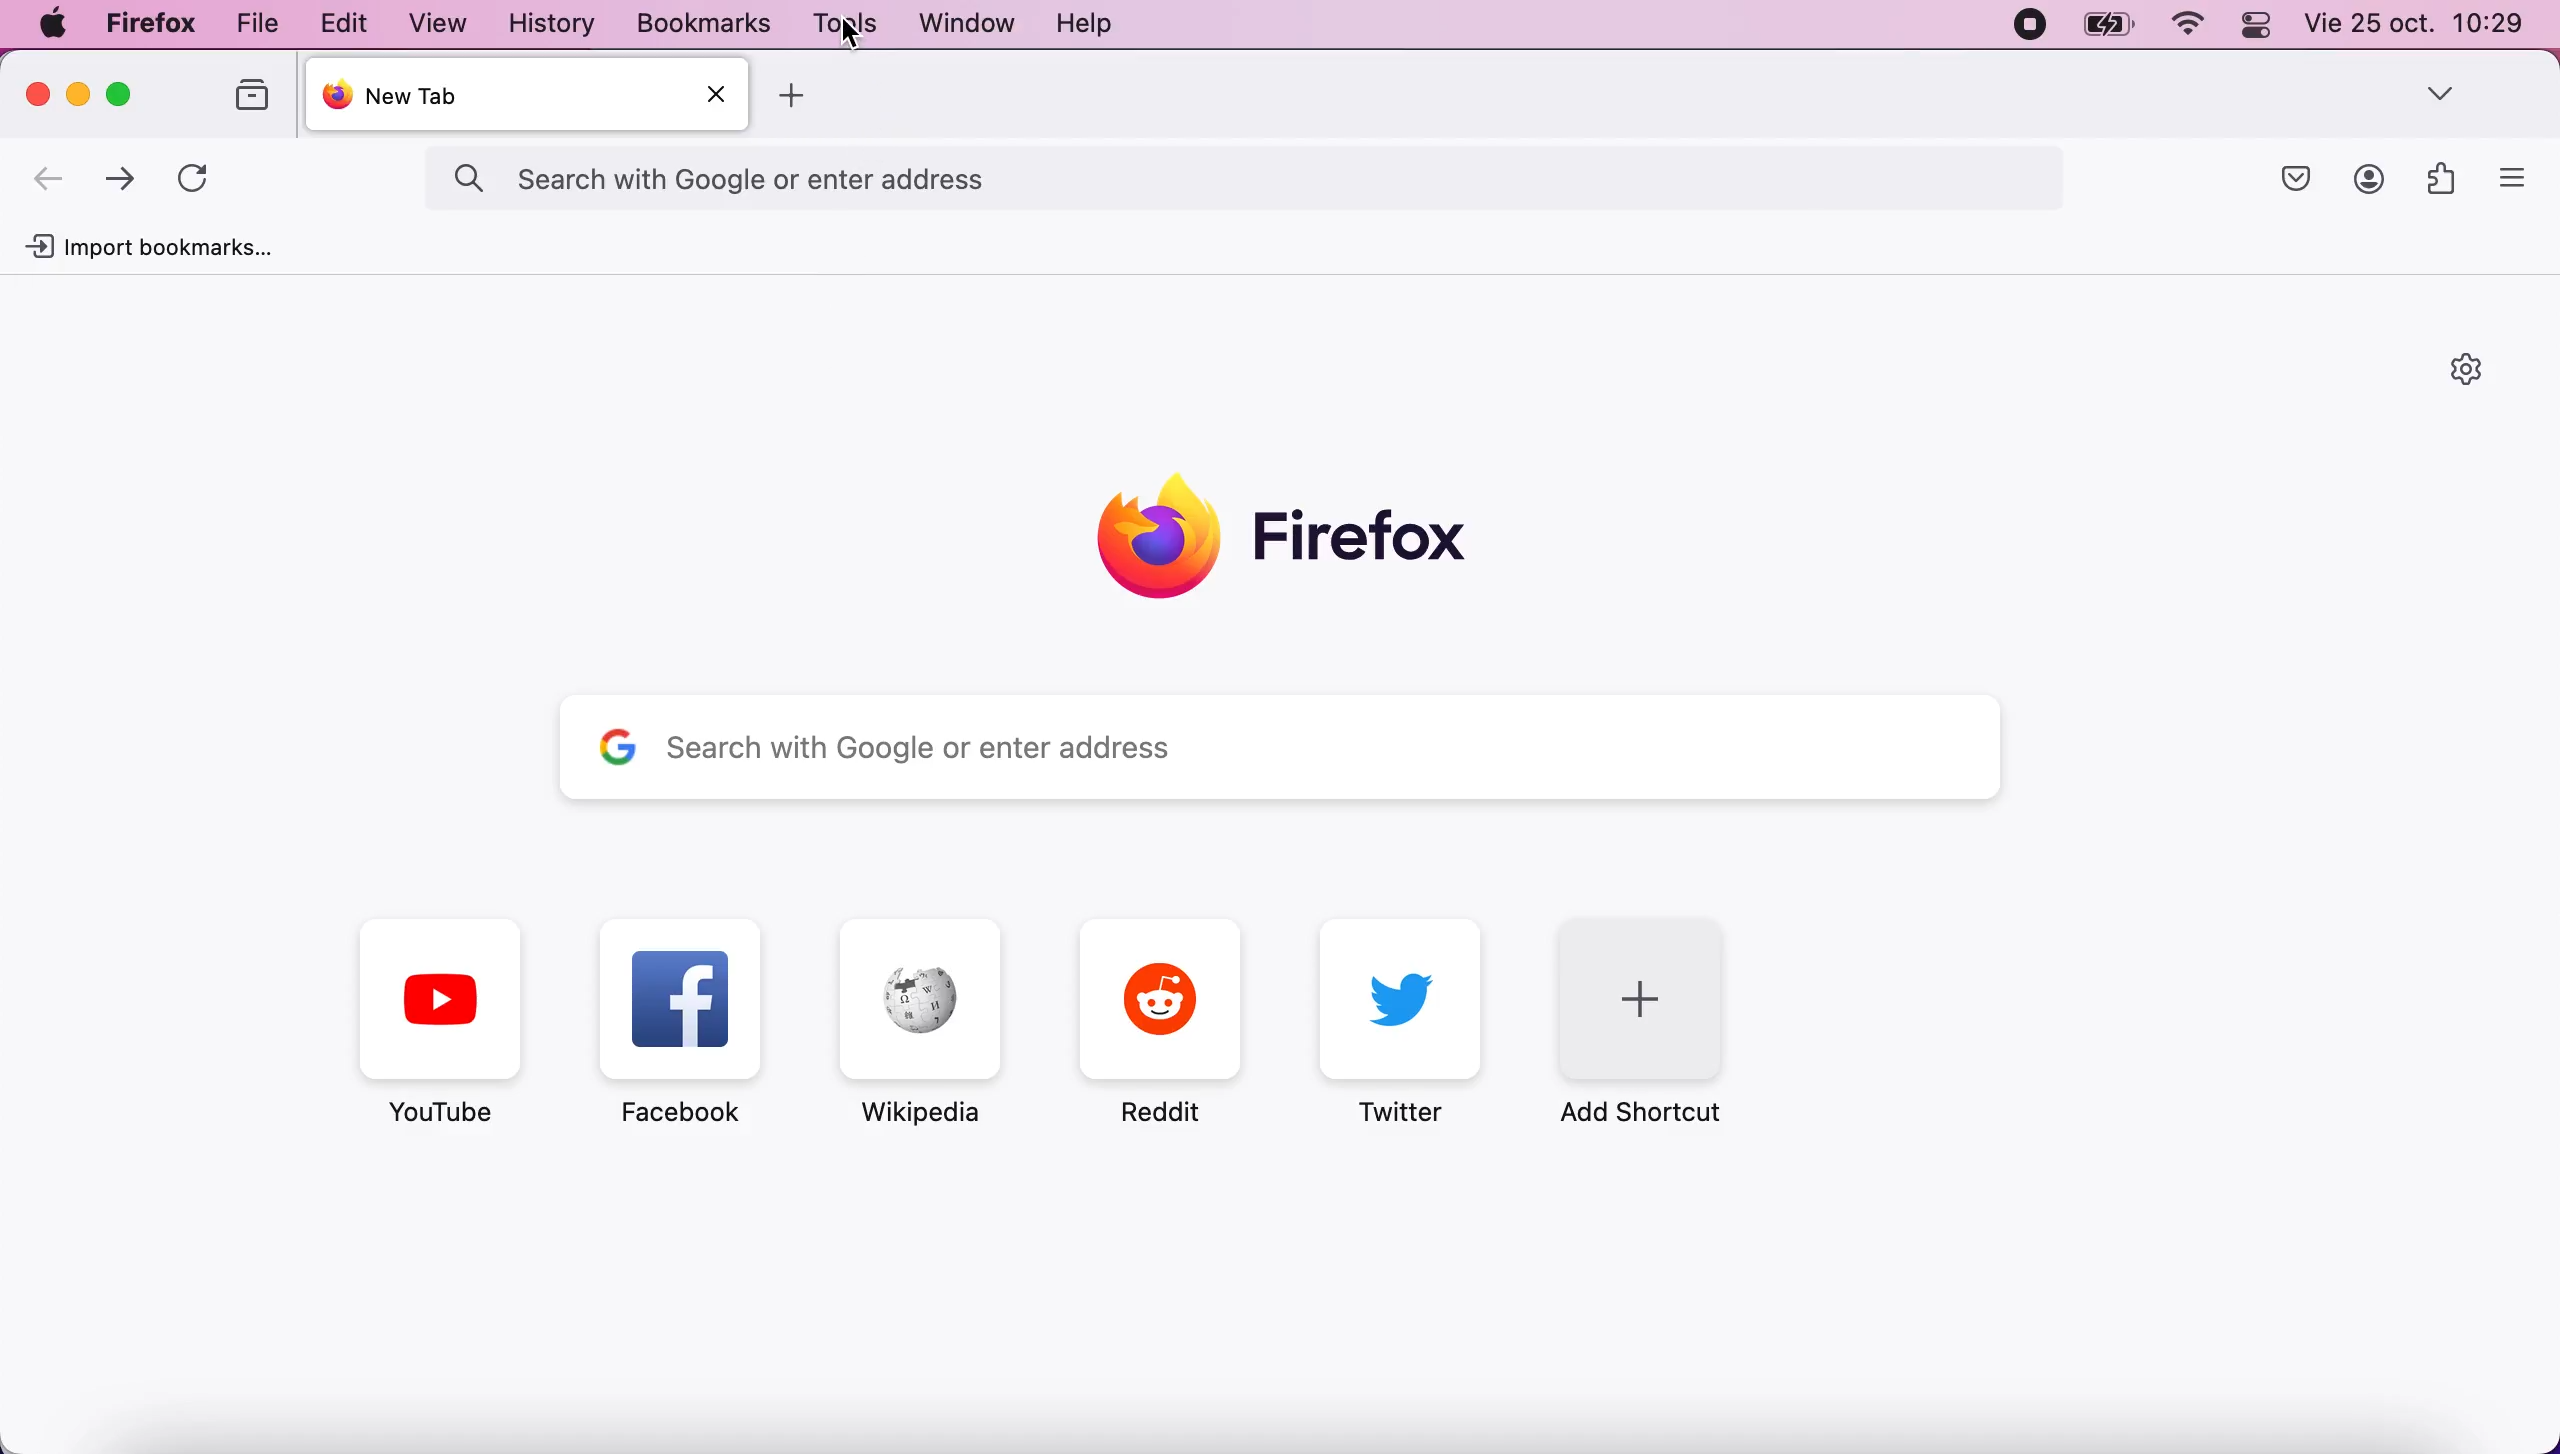  Describe the element at coordinates (2471, 369) in the screenshot. I see `Settings` at that location.